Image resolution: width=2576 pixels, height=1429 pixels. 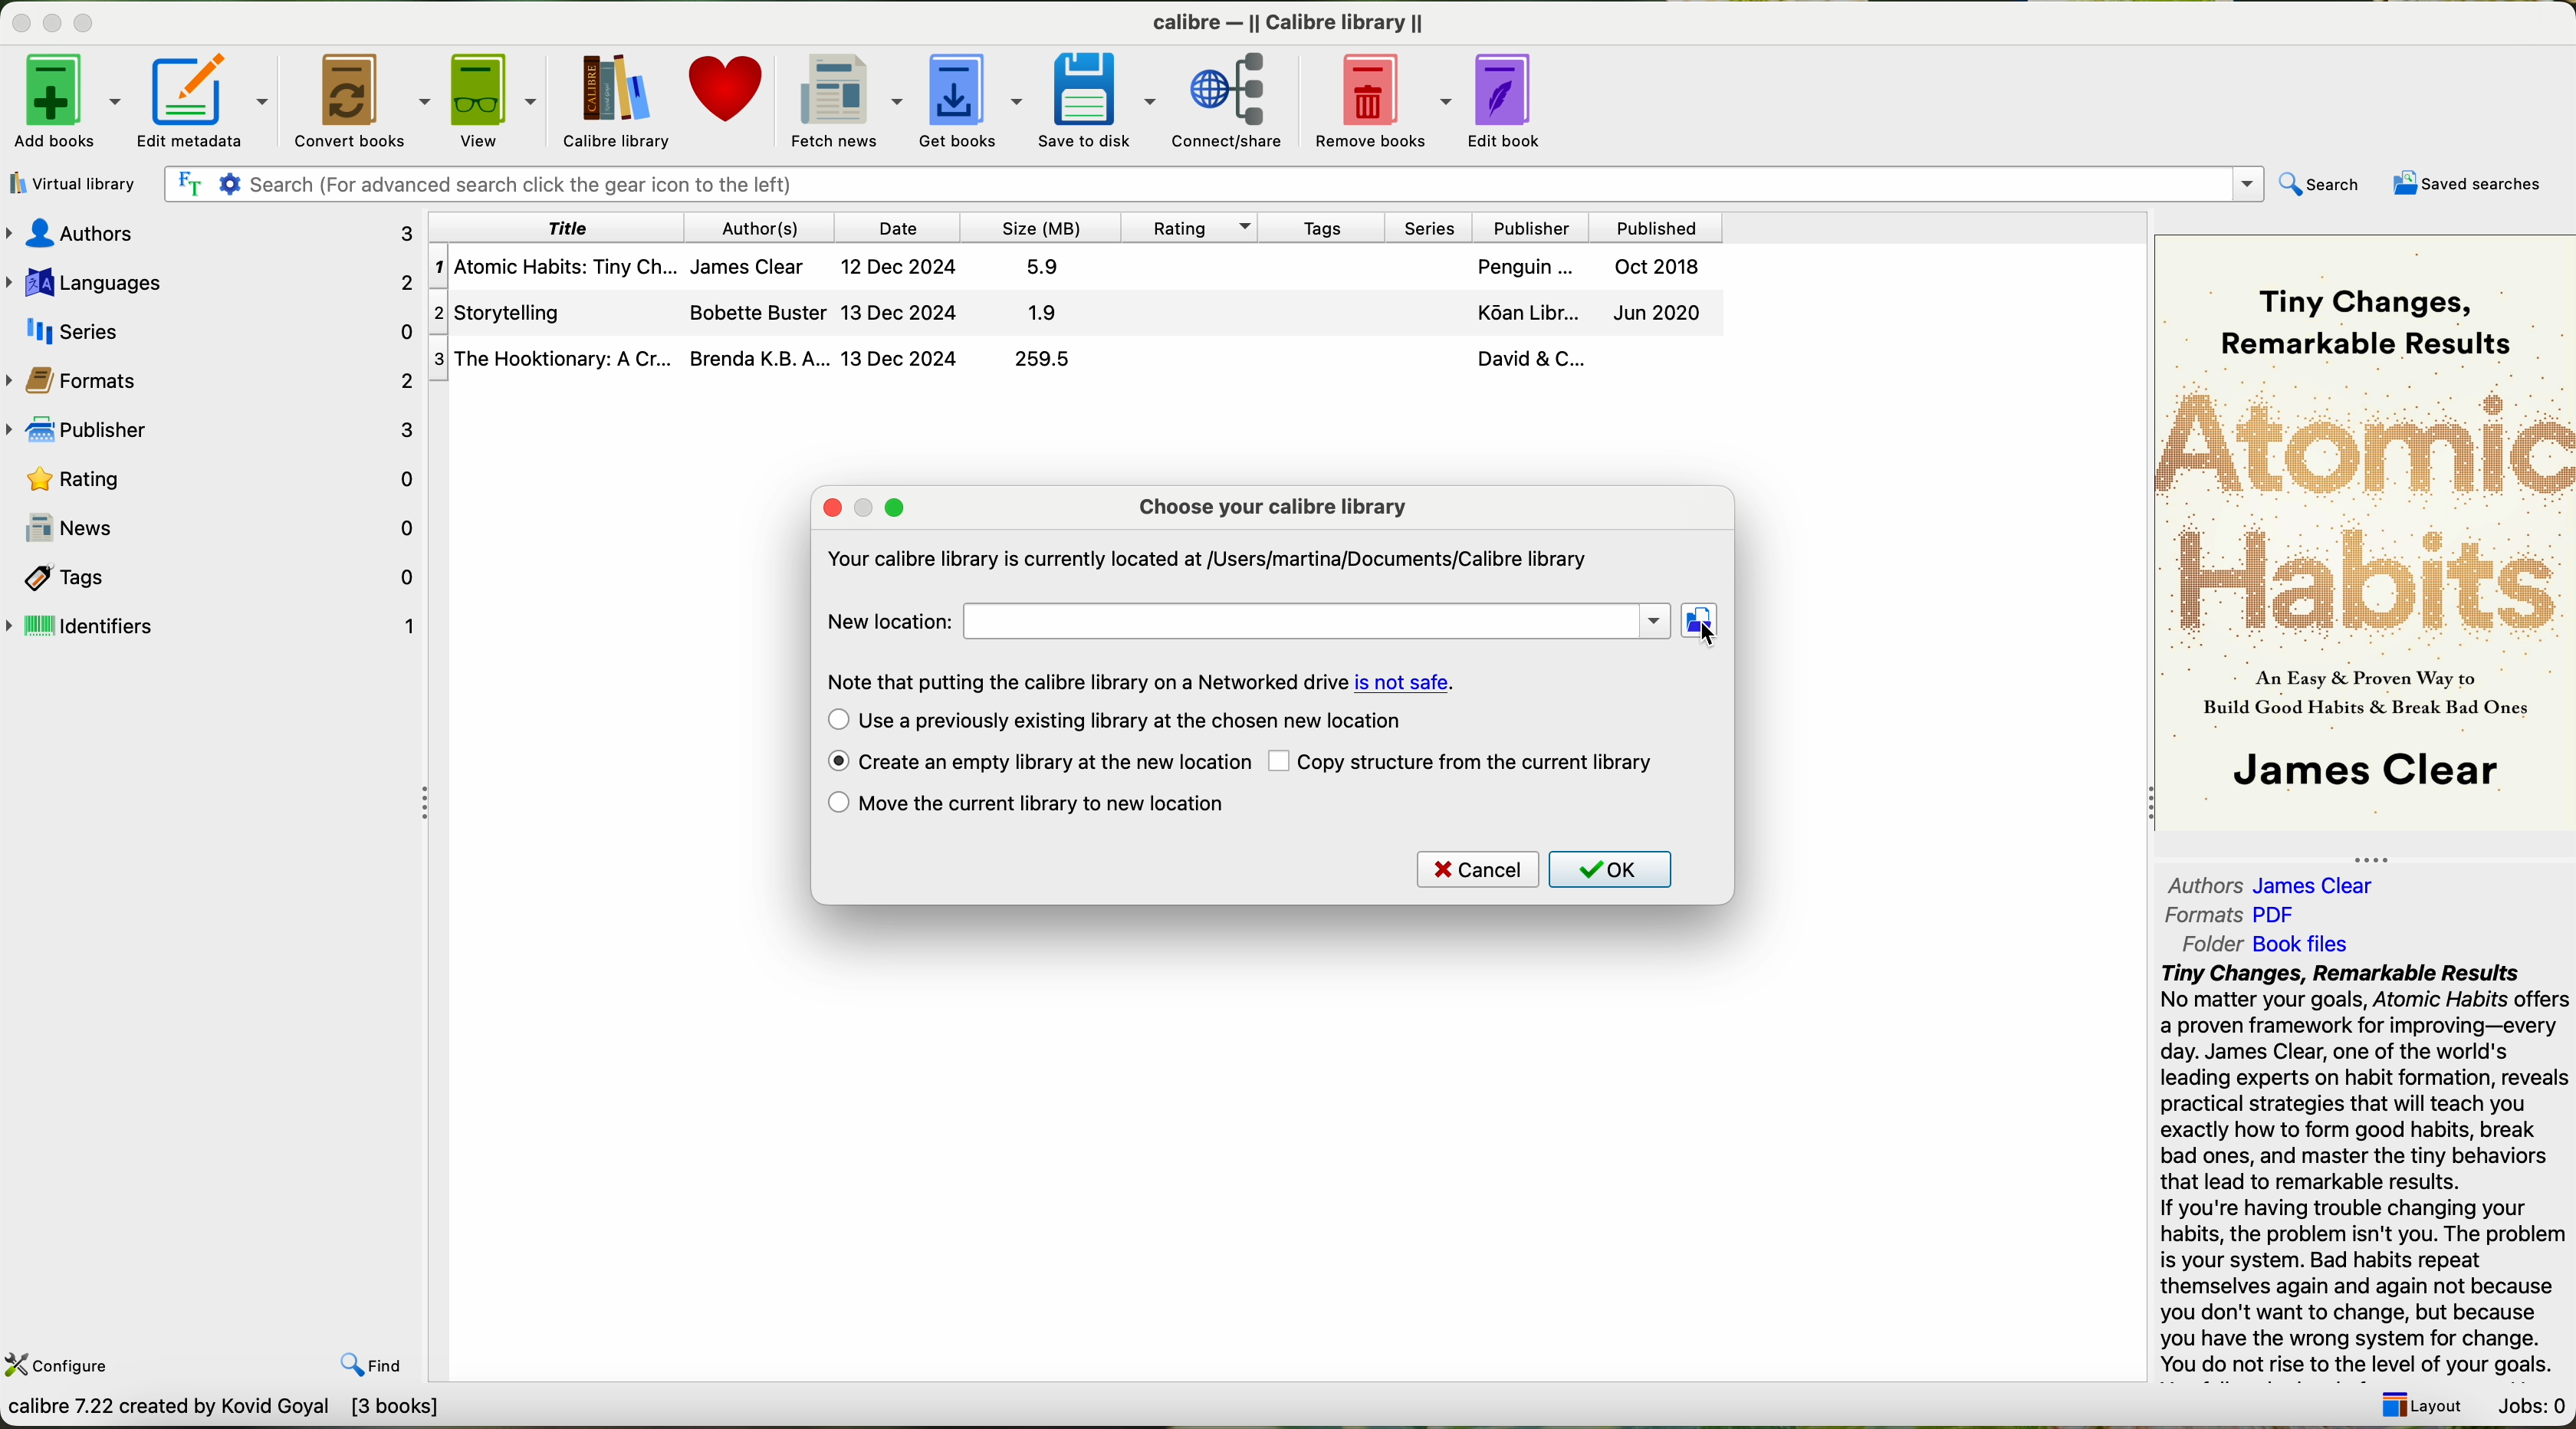 I want to click on Second Storytelling, so click(x=1079, y=314).